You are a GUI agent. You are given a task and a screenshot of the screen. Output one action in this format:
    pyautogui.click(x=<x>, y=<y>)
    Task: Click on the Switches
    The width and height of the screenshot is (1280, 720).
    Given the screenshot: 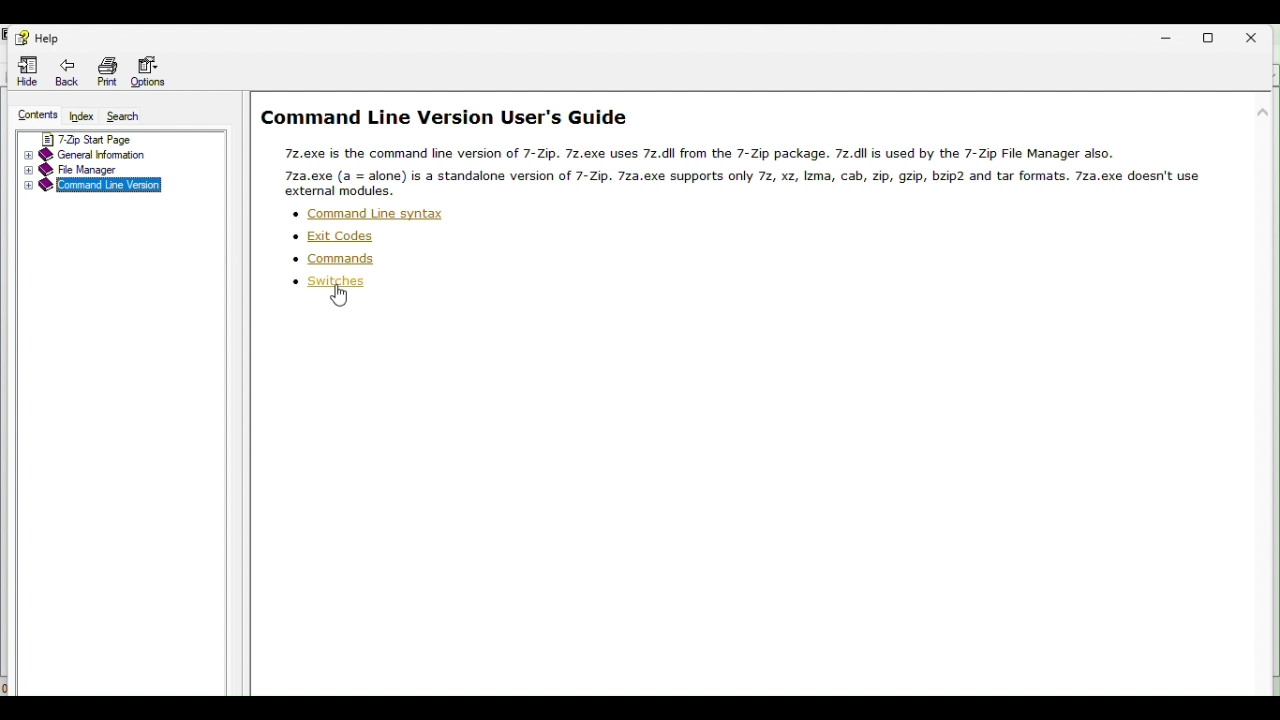 What is the action you would take?
    pyautogui.click(x=341, y=282)
    